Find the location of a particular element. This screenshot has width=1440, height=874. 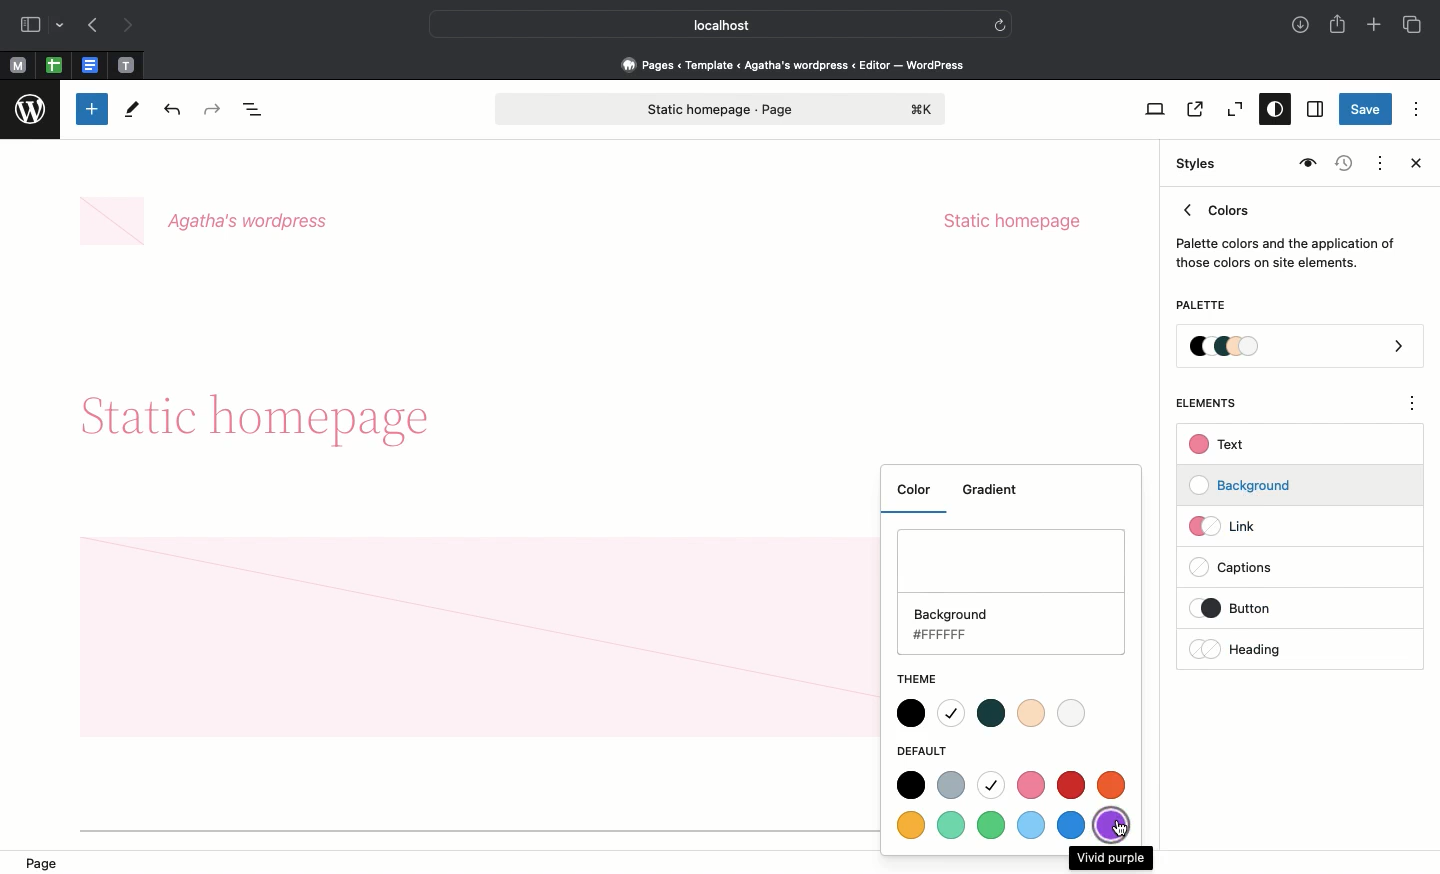

Previous page is located at coordinates (91, 27).